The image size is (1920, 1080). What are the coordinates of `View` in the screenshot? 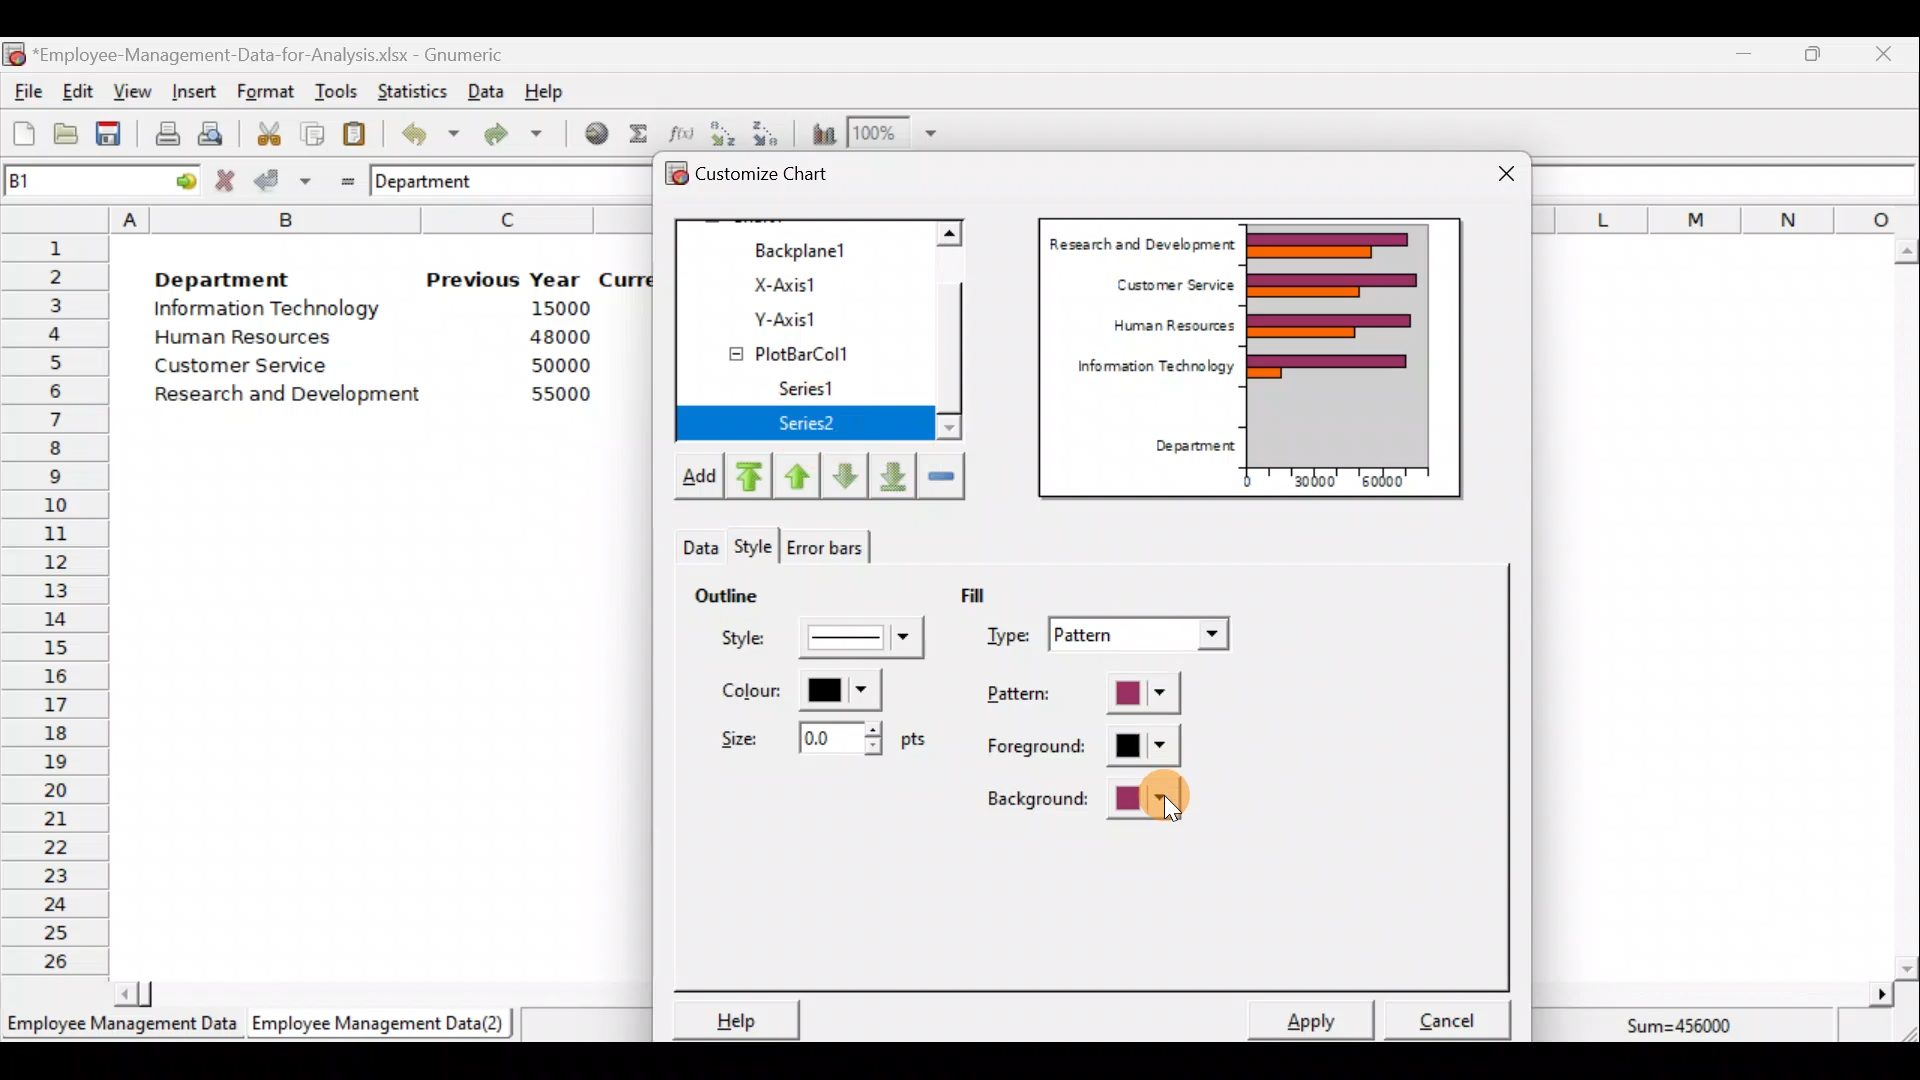 It's located at (130, 92).